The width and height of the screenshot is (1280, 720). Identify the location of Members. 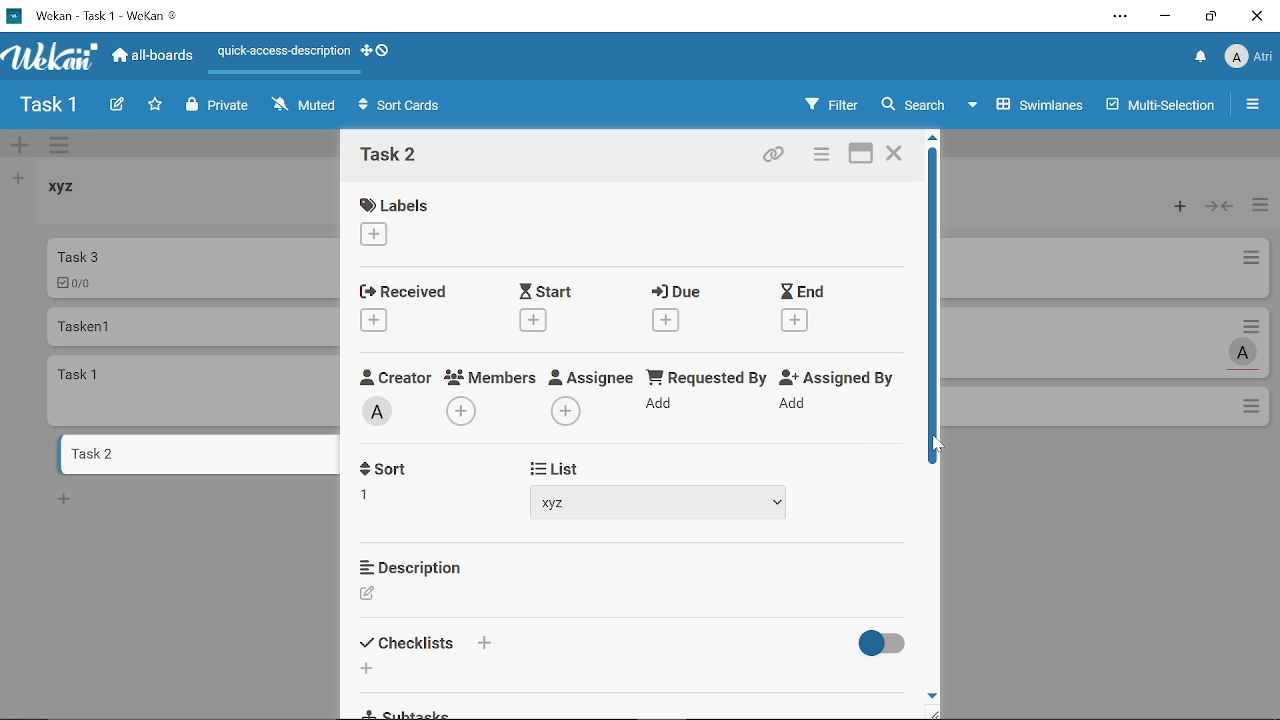
(492, 377).